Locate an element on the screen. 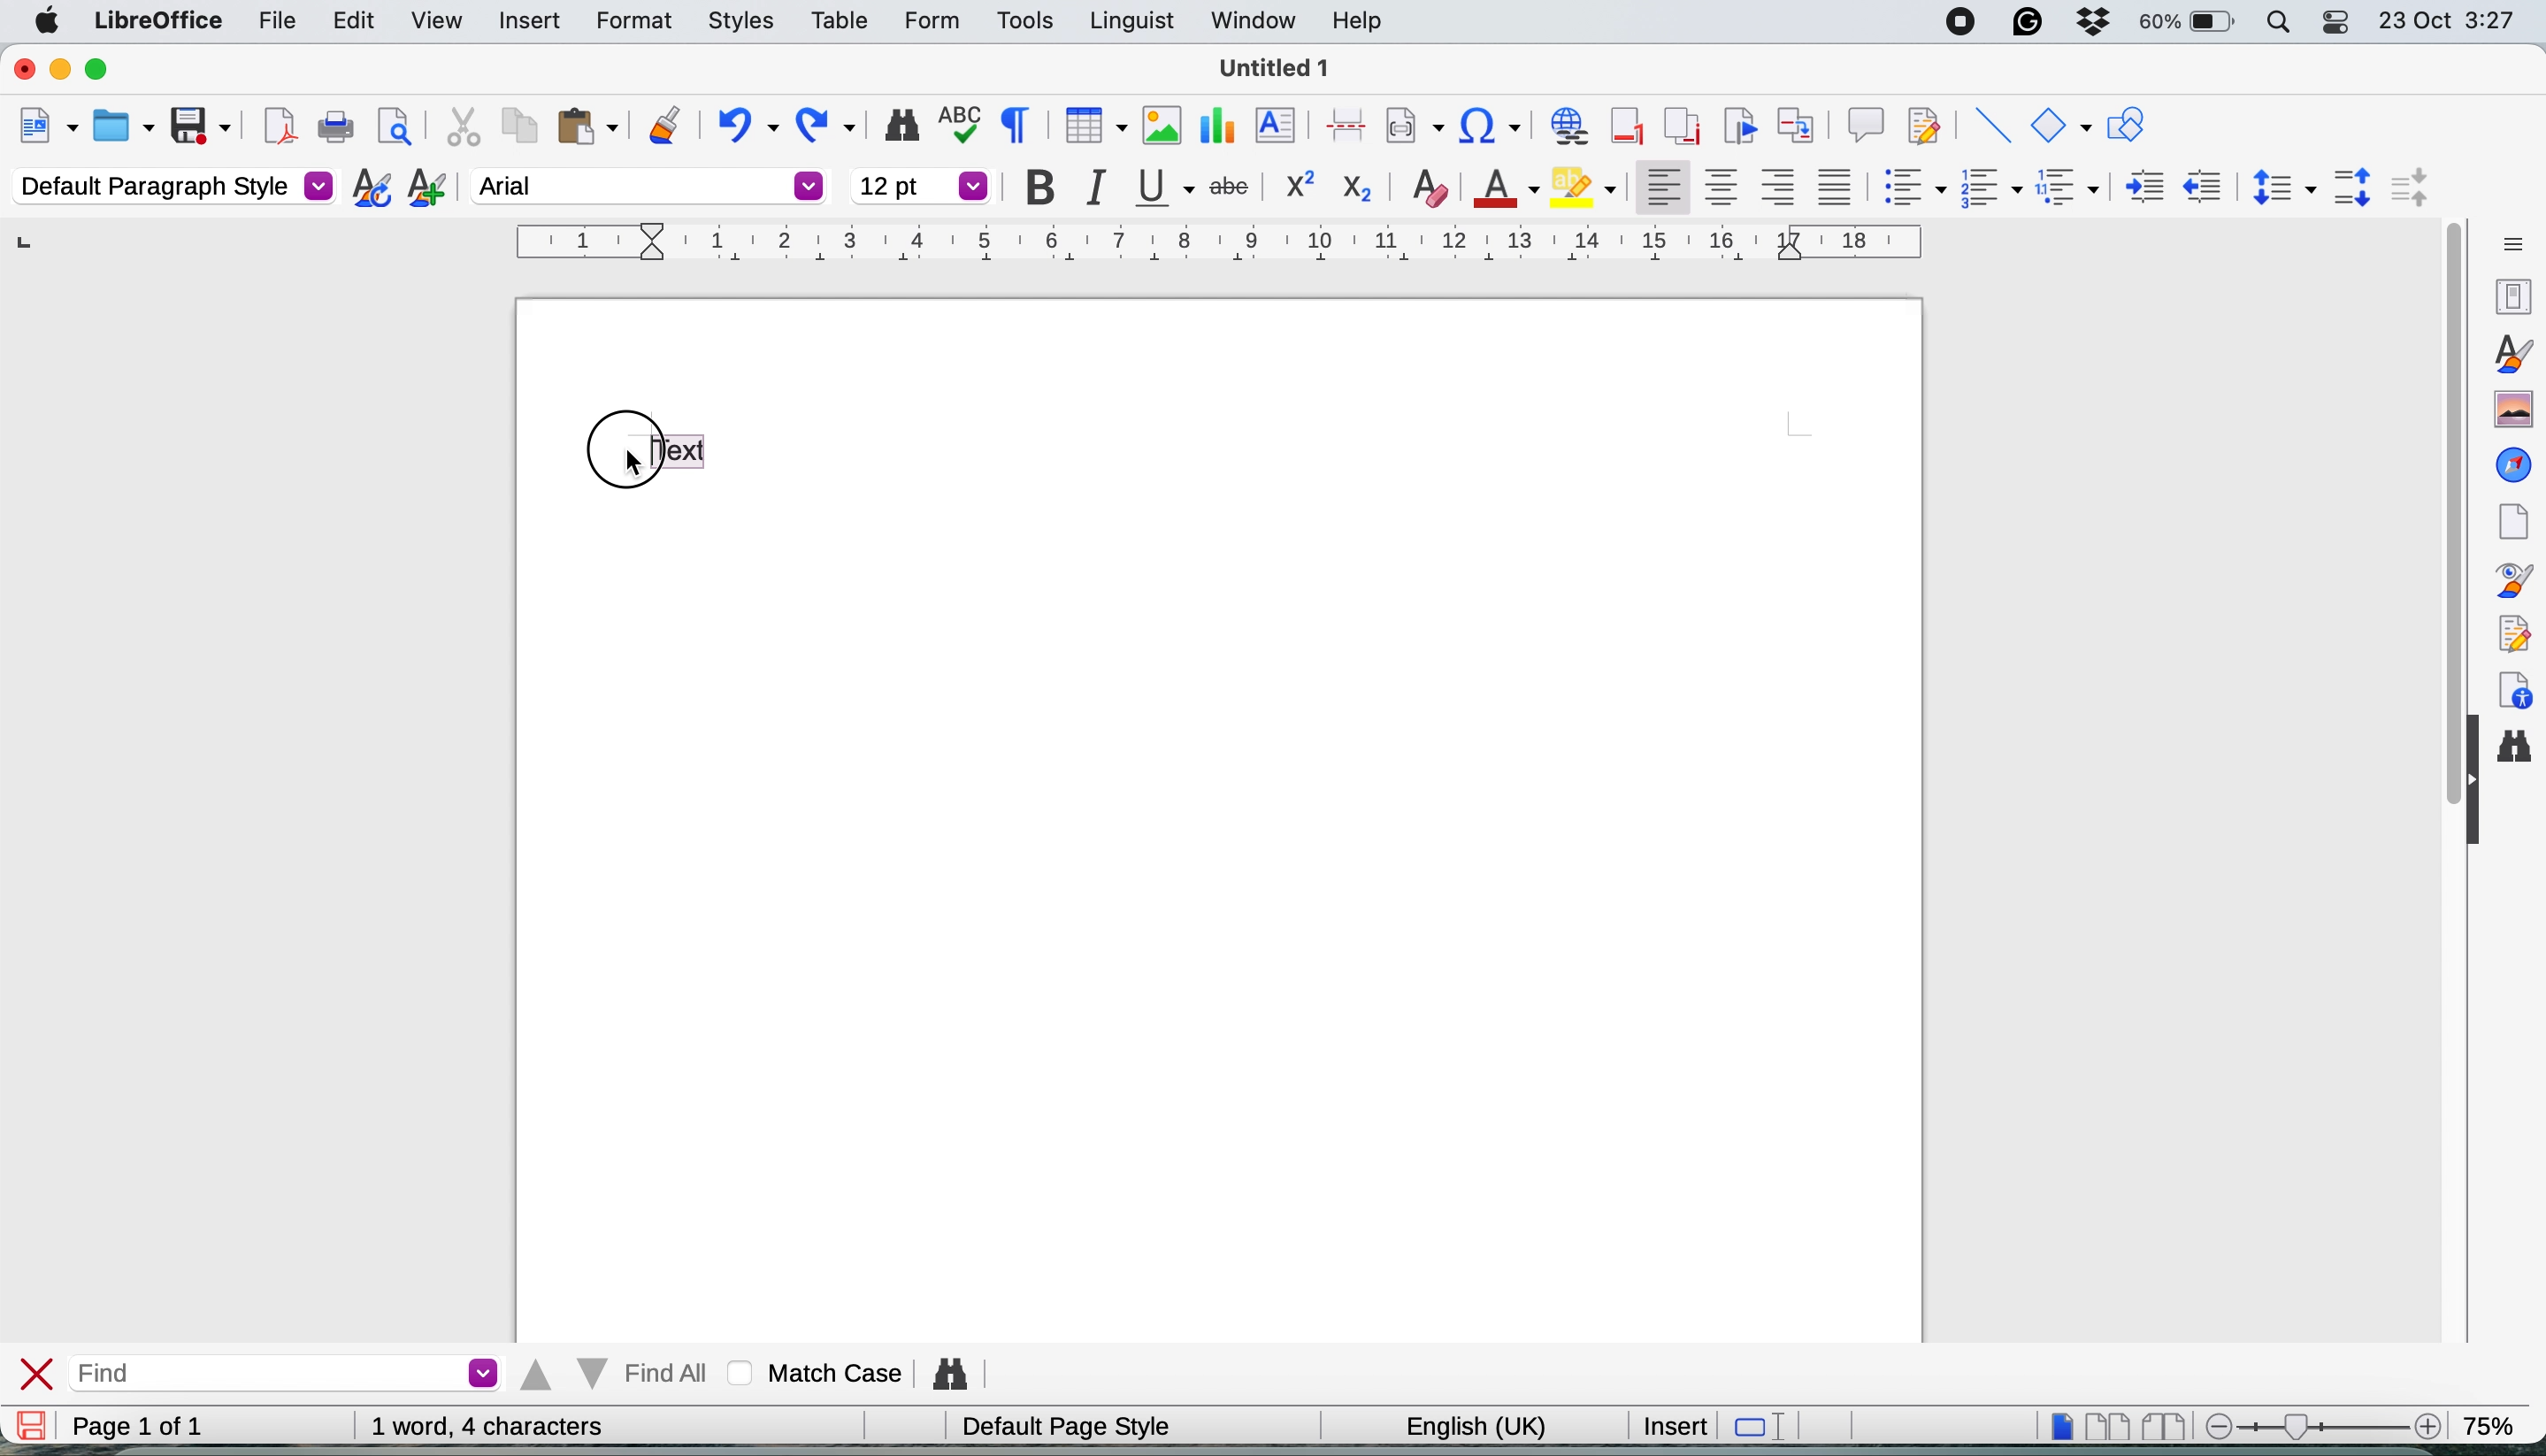 This screenshot has width=2546, height=1456. insert chart is located at coordinates (1215, 123).